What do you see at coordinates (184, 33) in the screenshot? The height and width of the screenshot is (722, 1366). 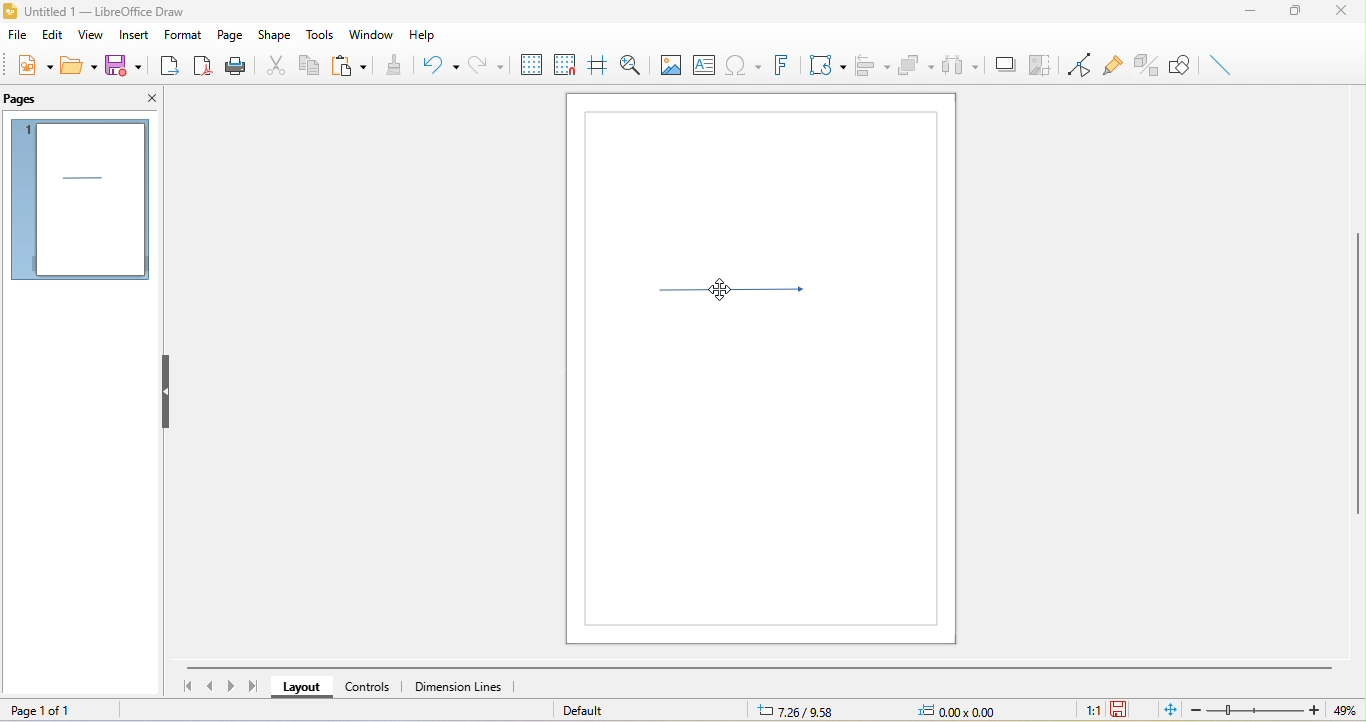 I see `format` at bounding box center [184, 33].